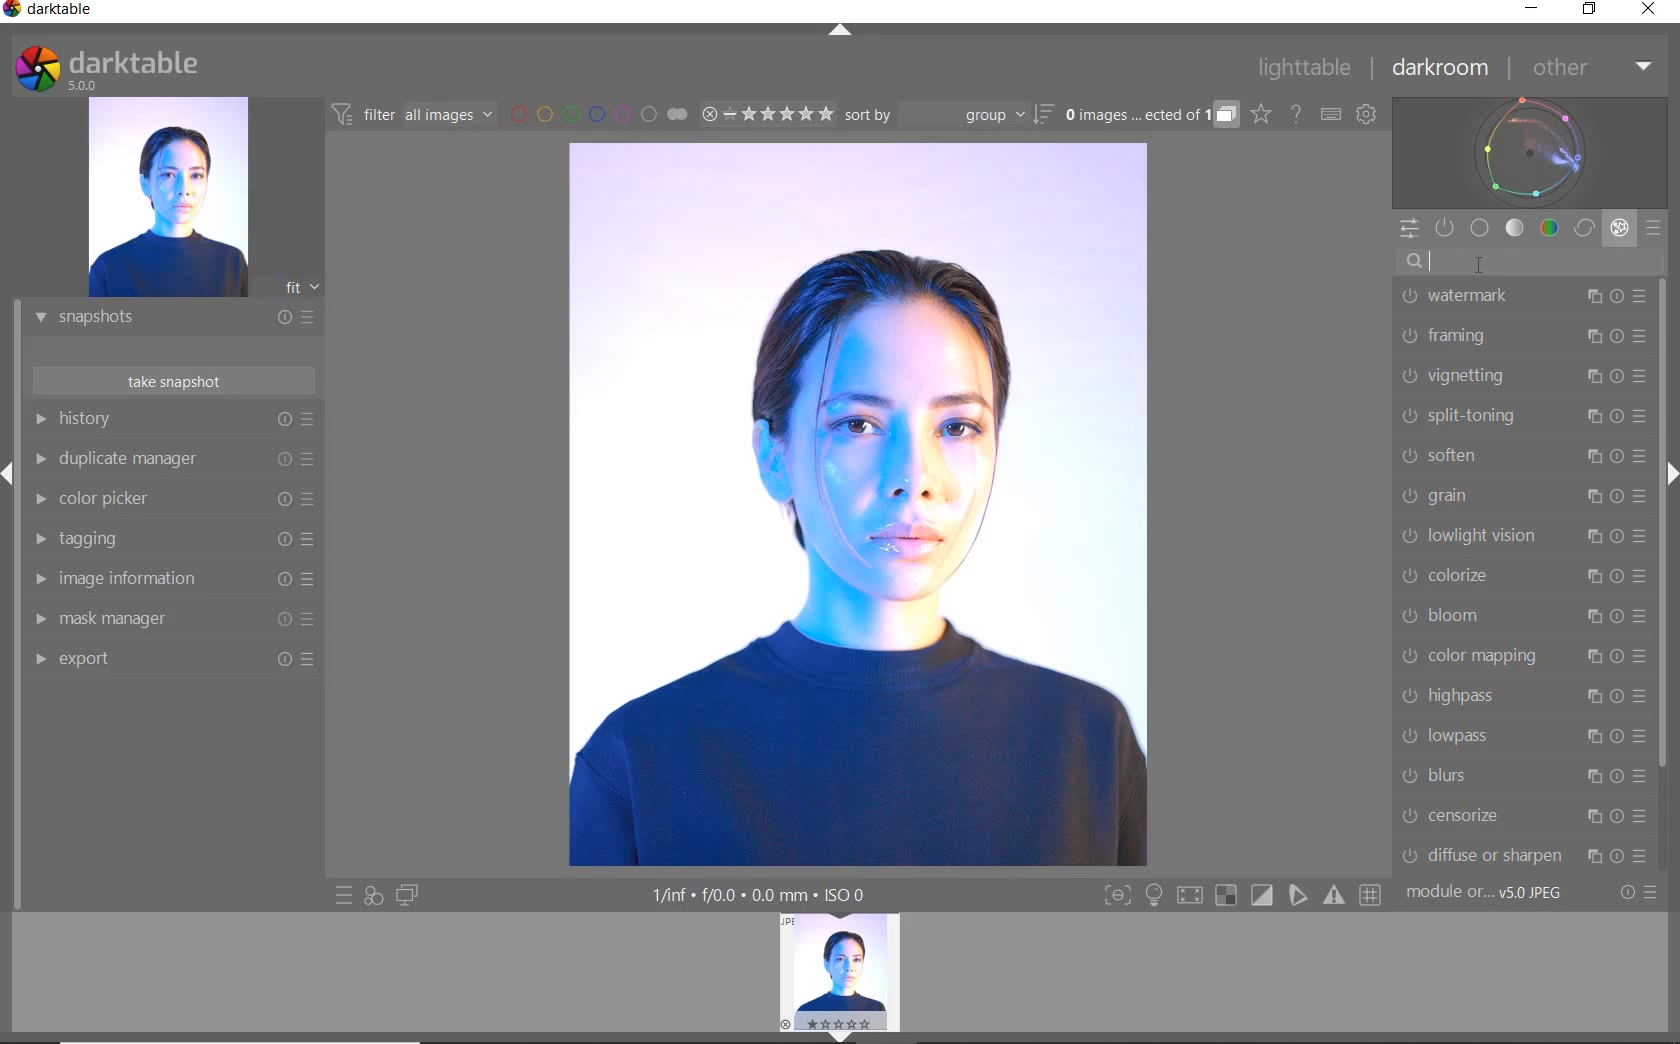 The height and width of the screenshot is (1044, 1680). What do you see at coordinates (1521, 454) in the screenshot?
I see `SOFTEN` at bounding box center [1521, 454].